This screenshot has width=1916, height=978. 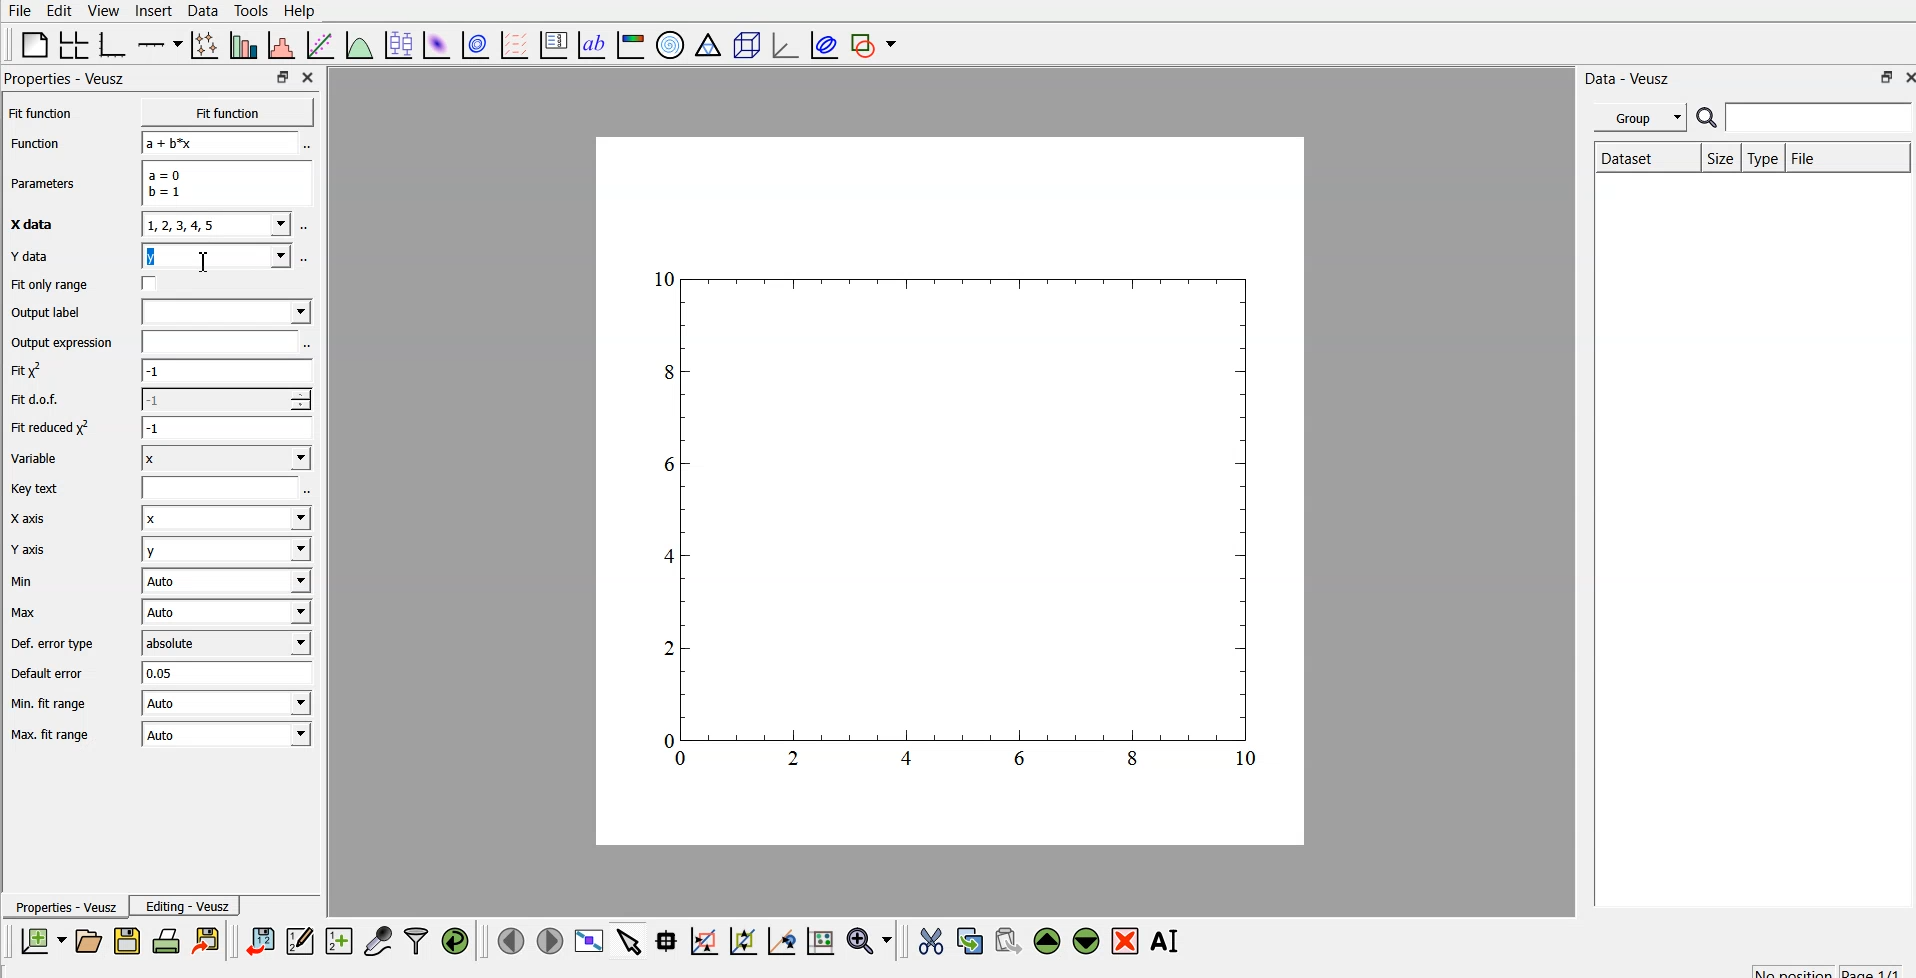 What do you see at coordinates (56, 10) in the screenshot?
I see `edit` at bounding box center [56, 10].